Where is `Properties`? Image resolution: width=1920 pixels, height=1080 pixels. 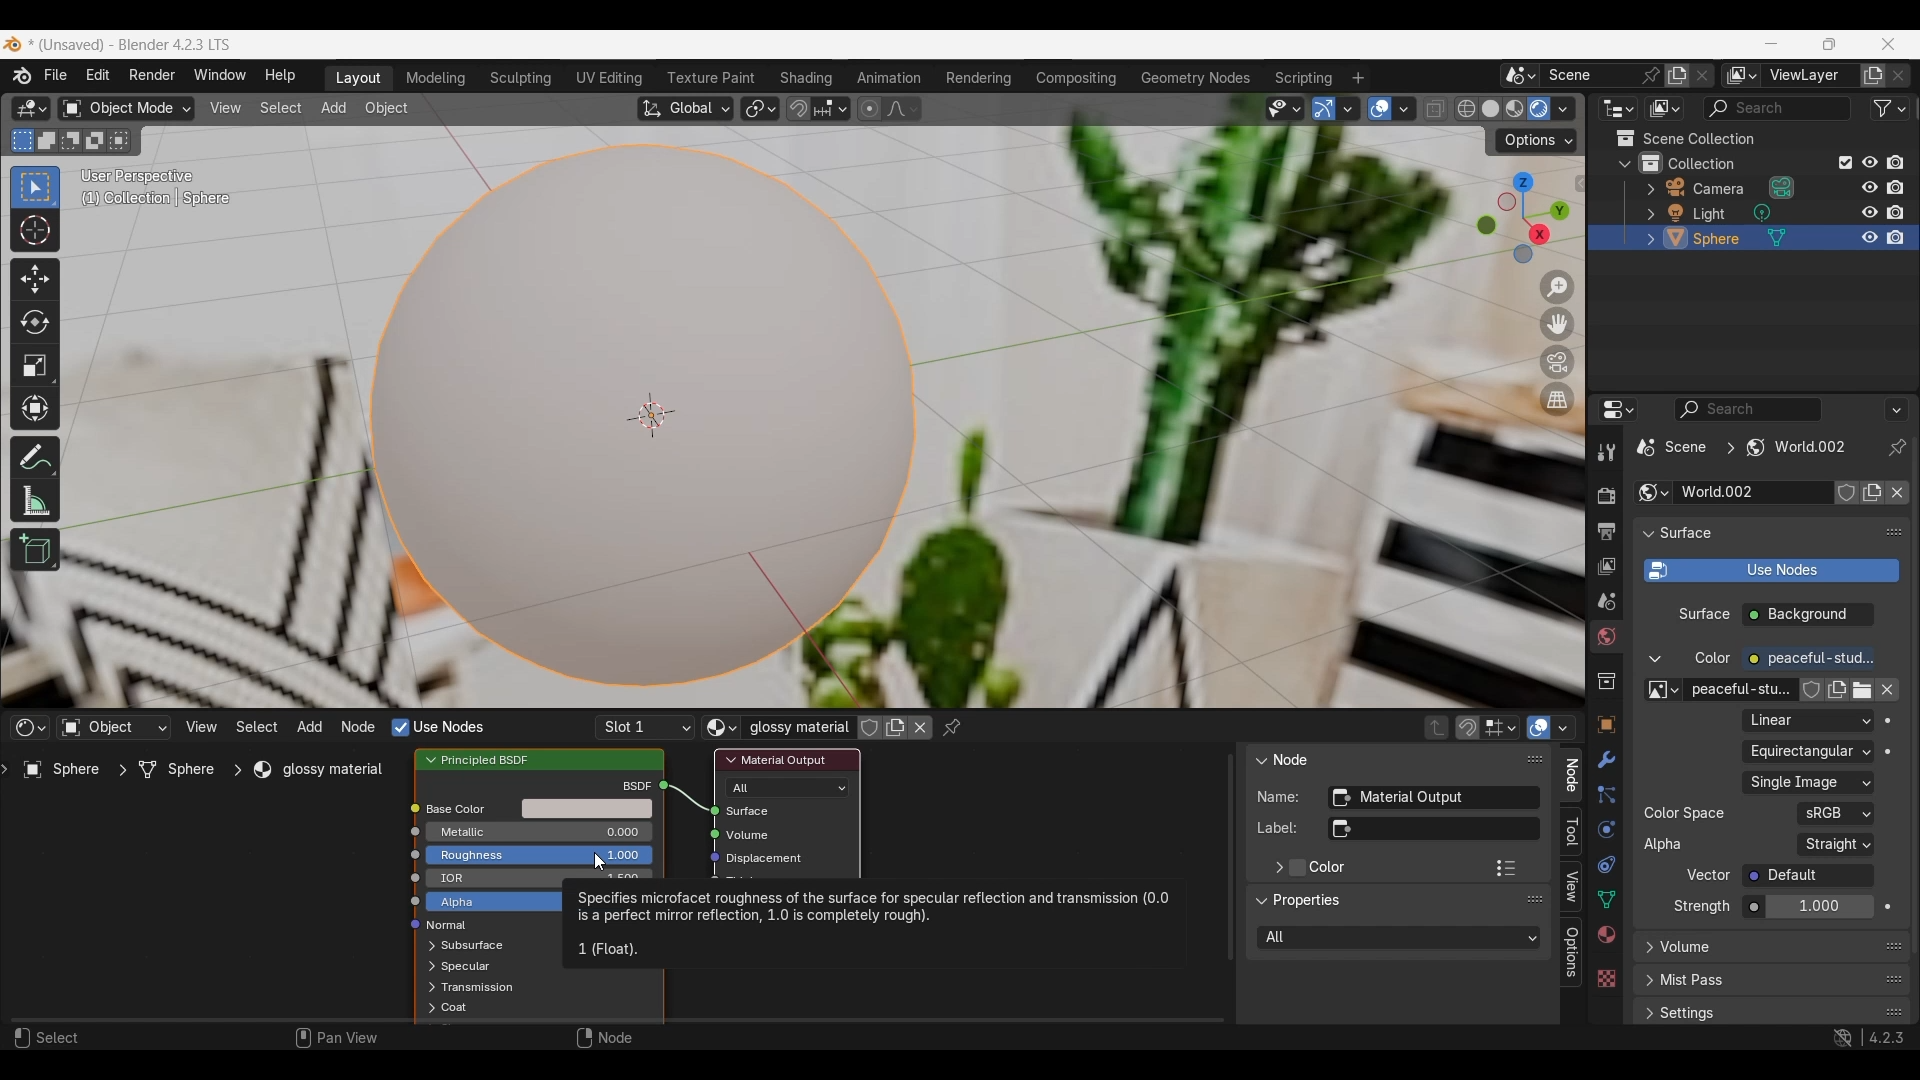
Properties is located at coordinates (1308, 902).